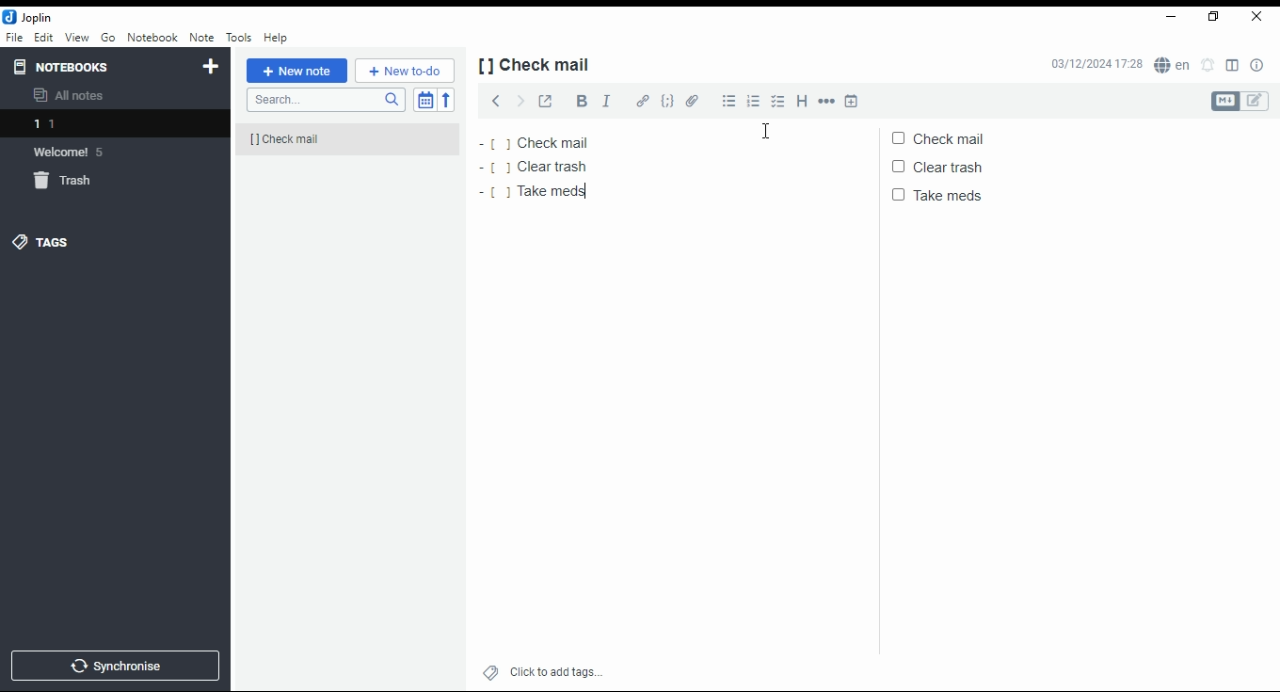  What do you see at coordinates (108, 36) in the screenshot?
I see `Go` at bounding box center [108, 36].